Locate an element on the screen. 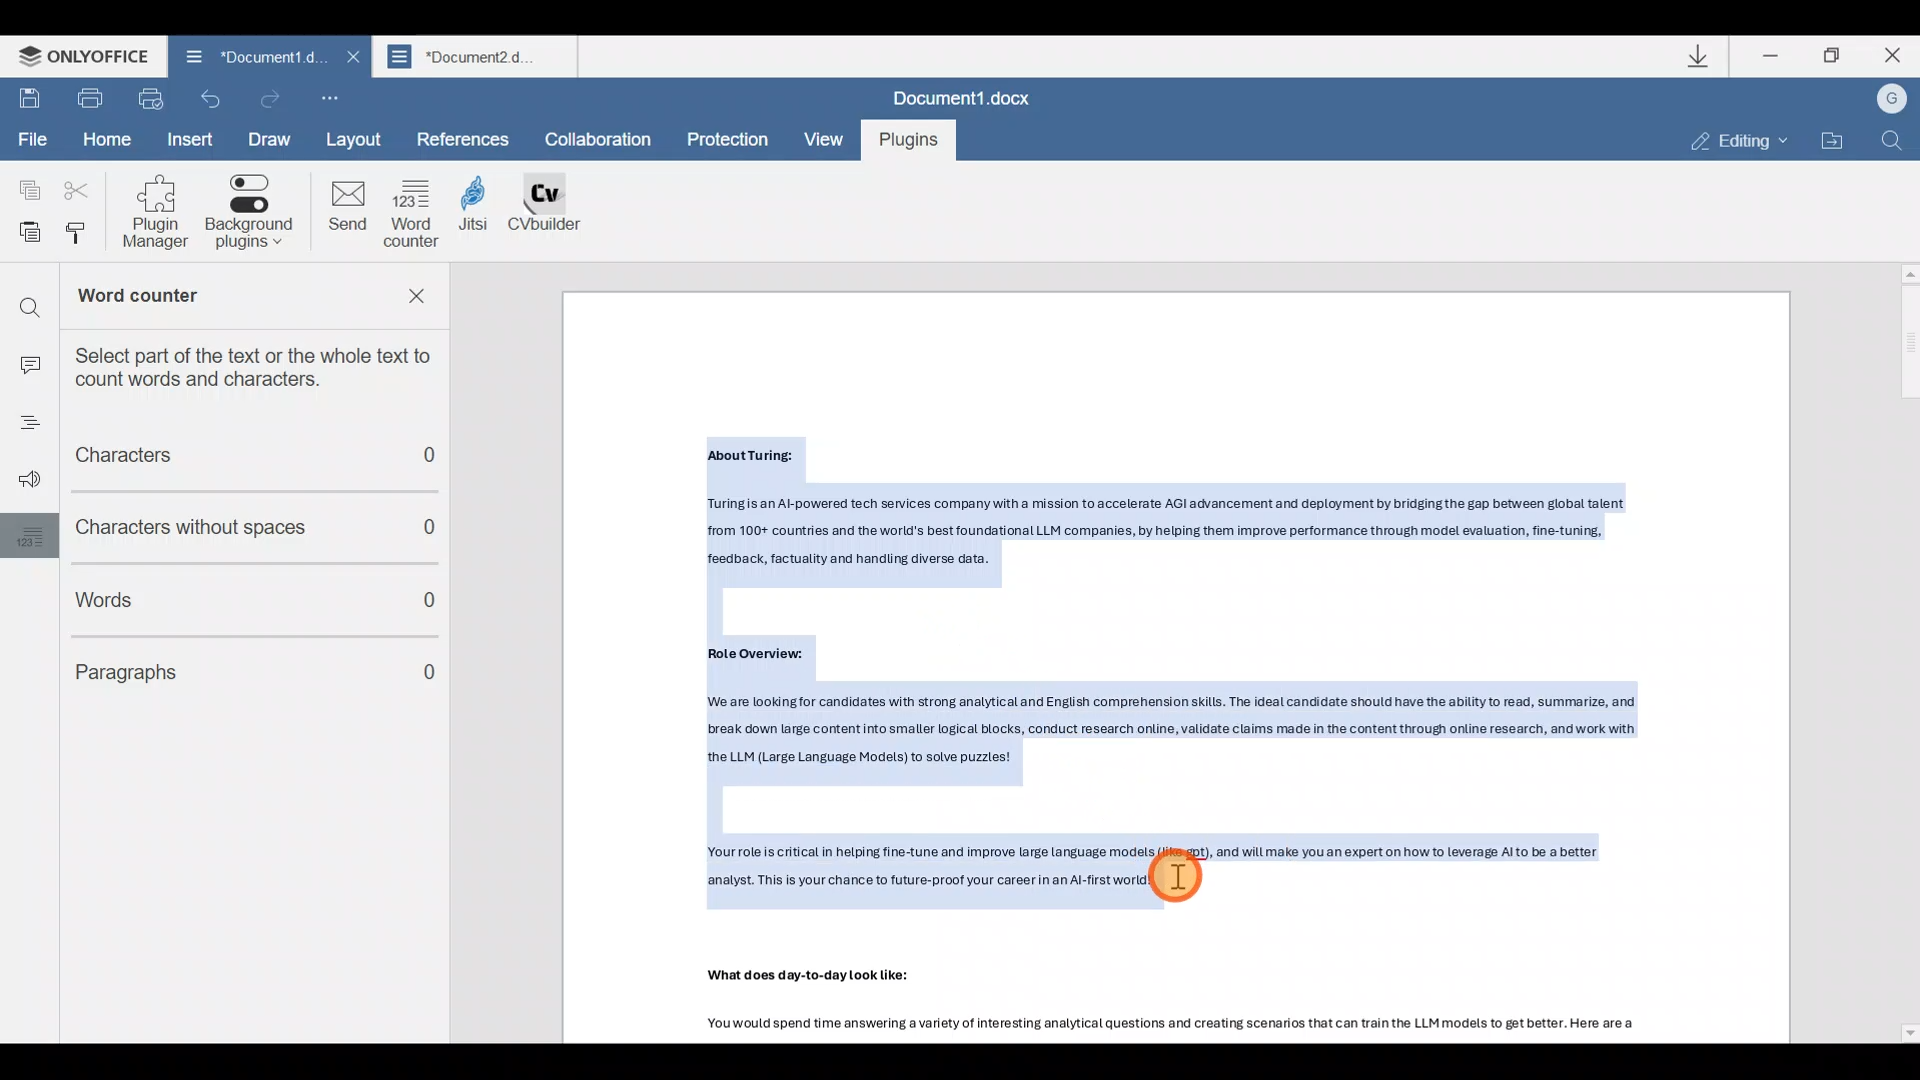  Minimize is located at coordinates (1768, 60).